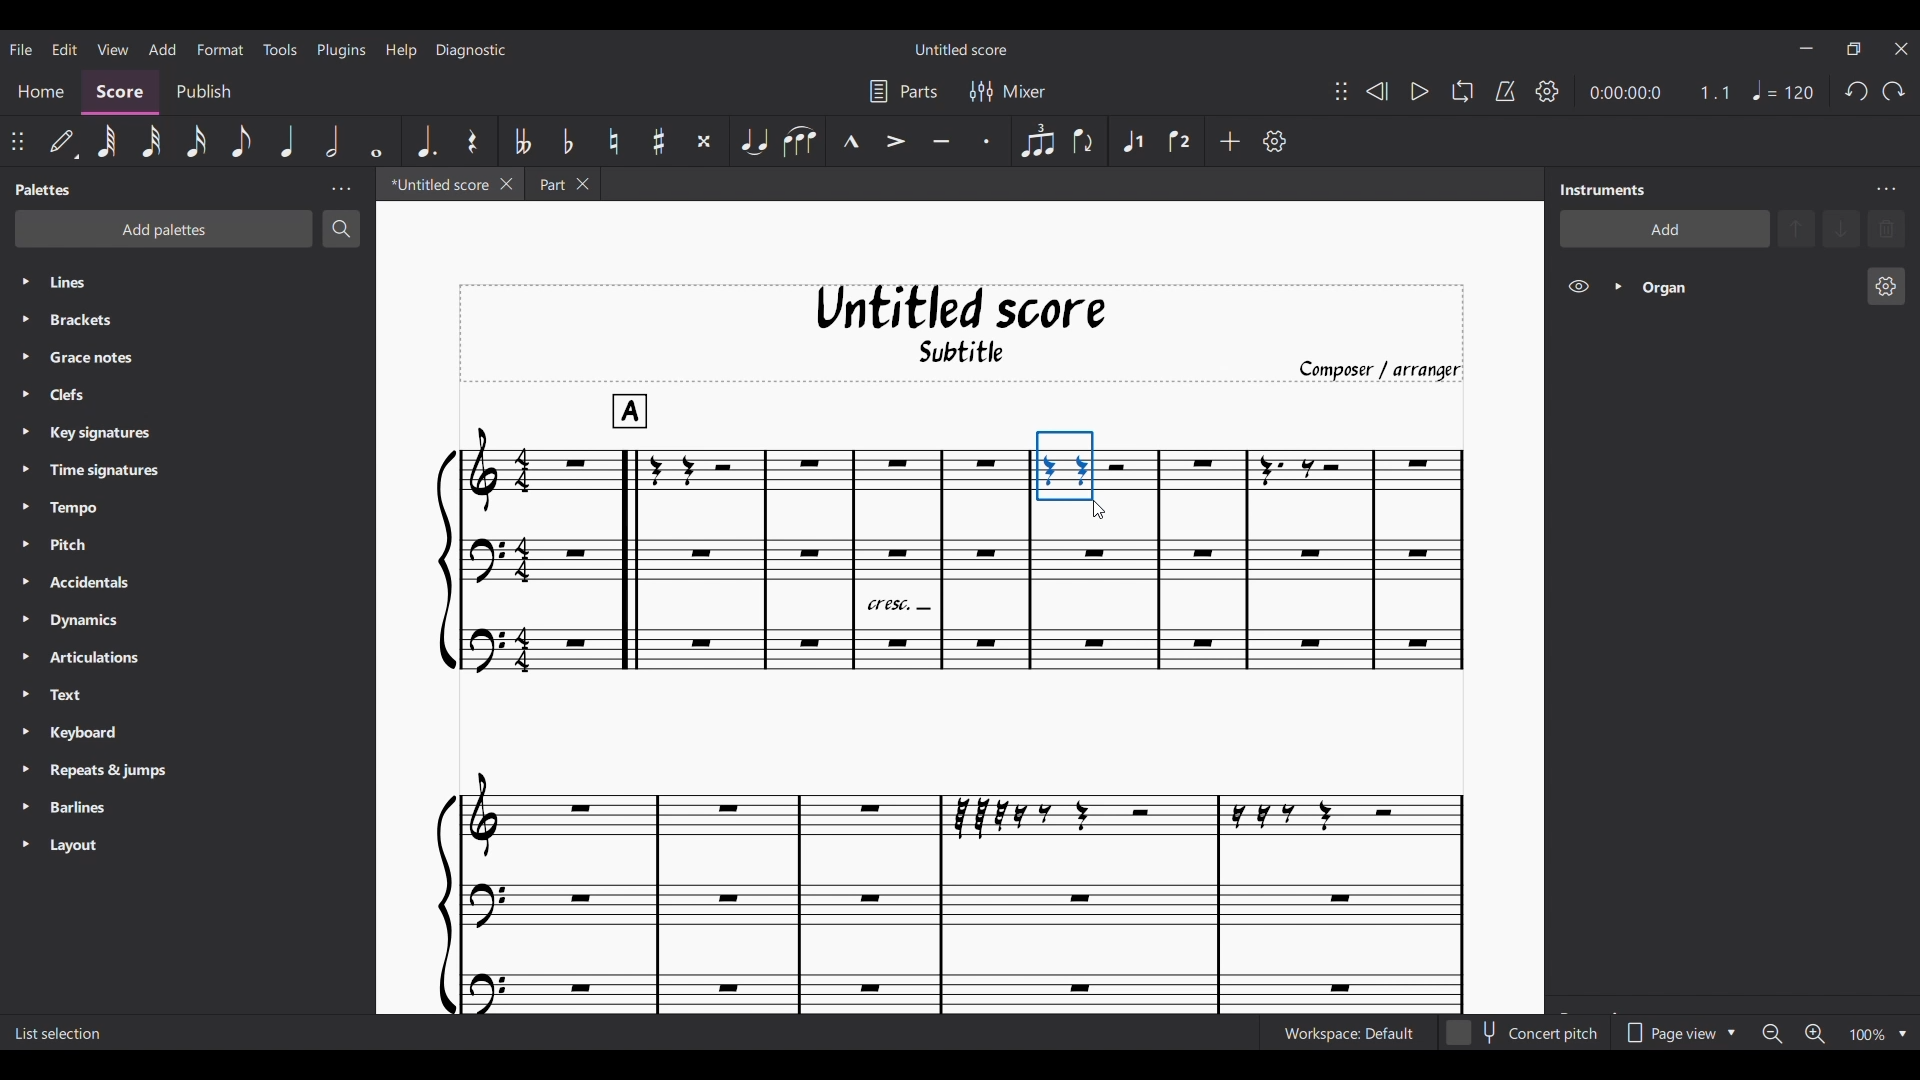 This screenshot has width=1920, height=1080. What do you see at coordinates (342, 48) in the screenshot?
I see `Plugins menu` at bounding box center [342, 48].